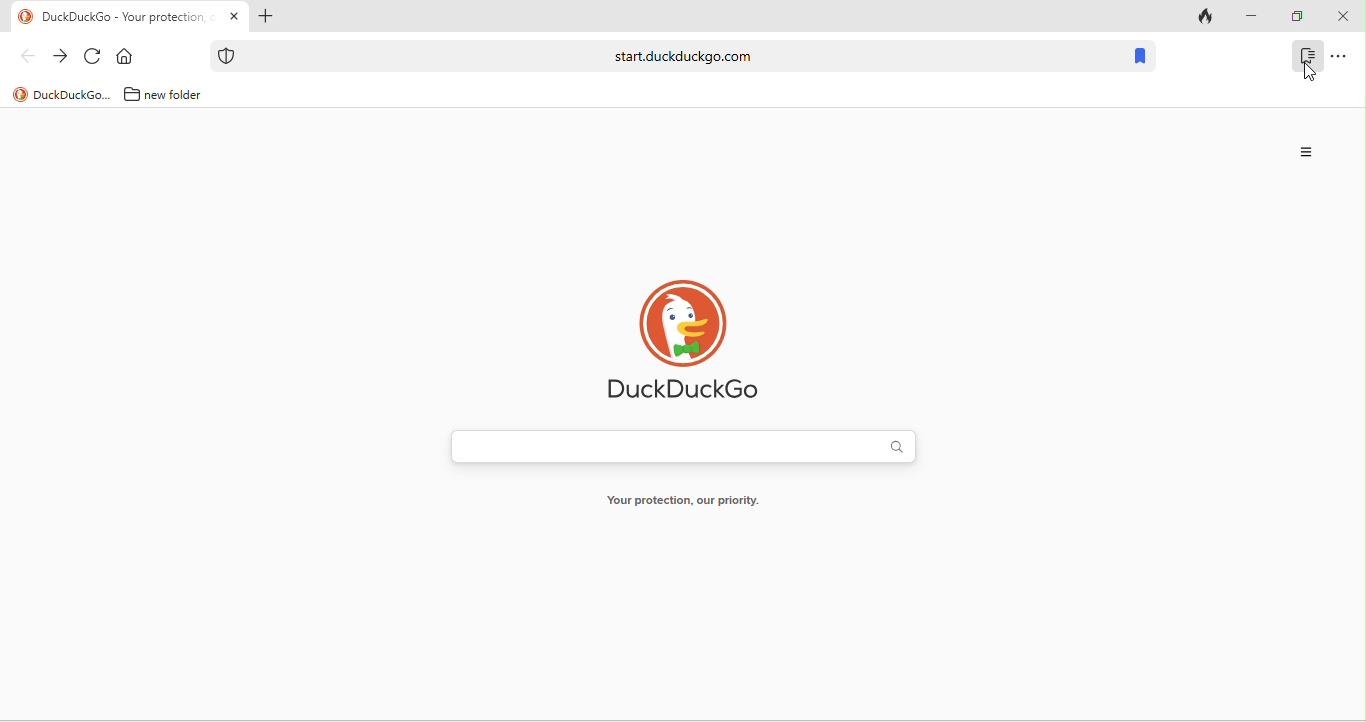 The width and height of the screenshot is (1366, 722). What do you see at coordinates (234, 17) in the screenshot?
I see `close tab` at bounding box center [234, 17].